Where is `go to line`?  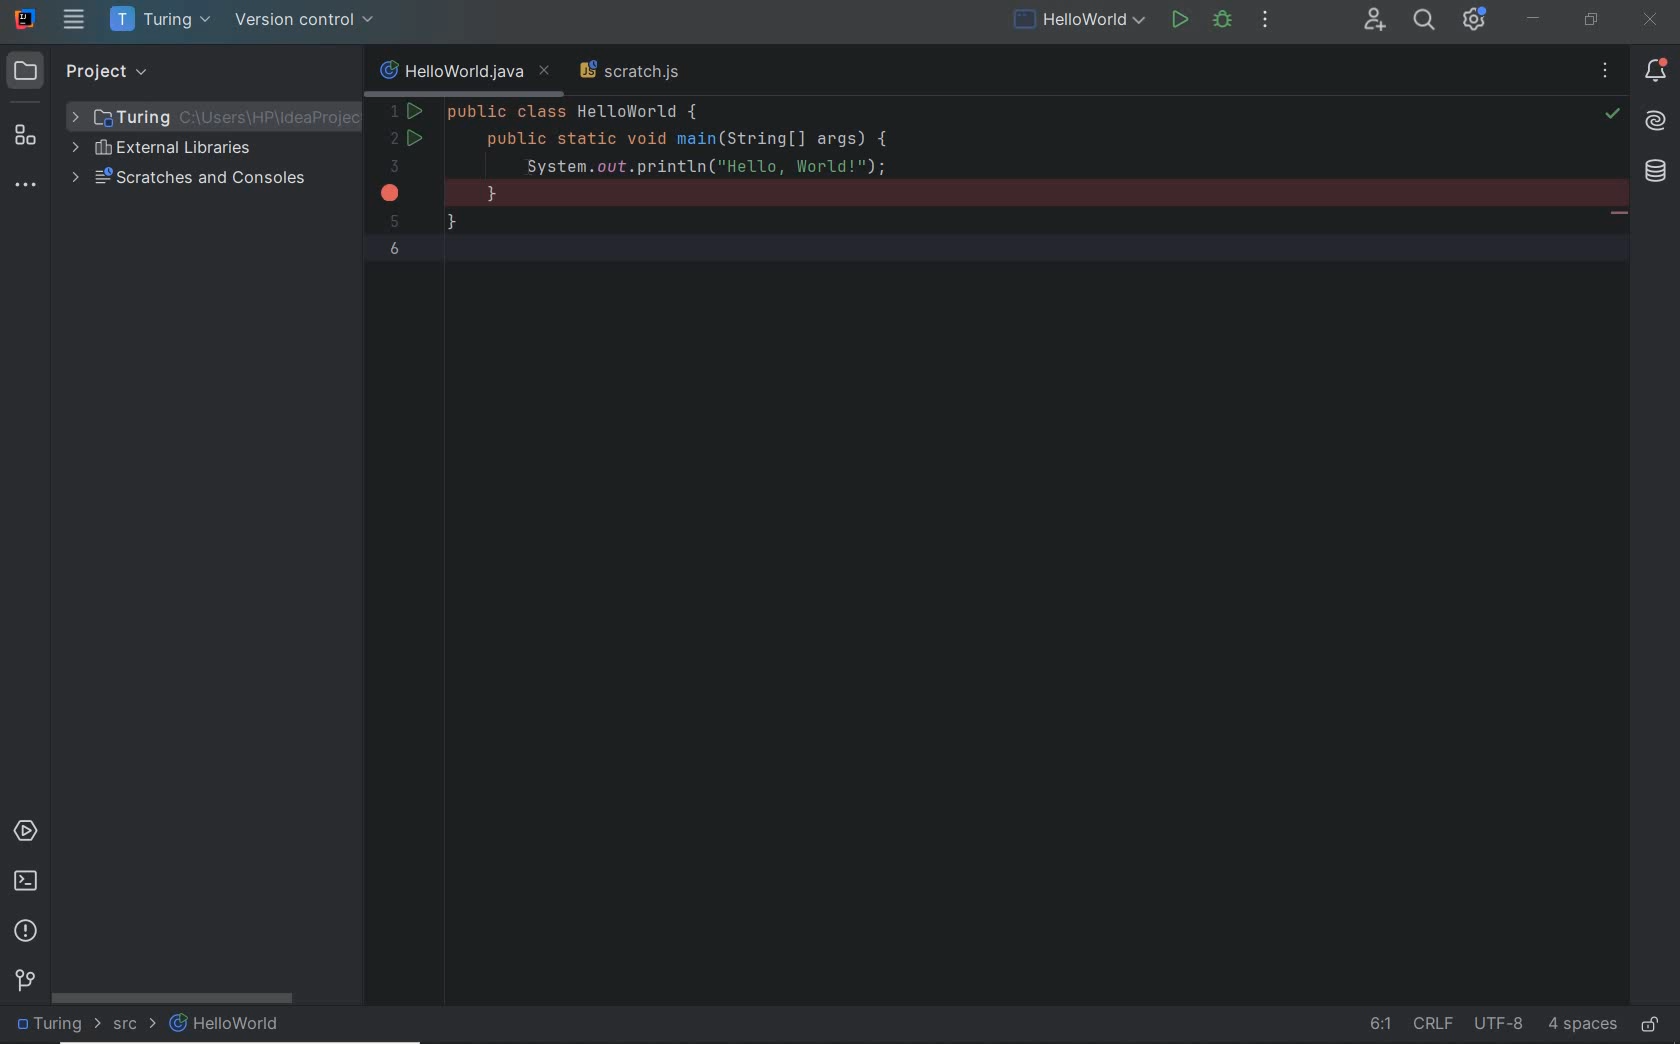 go to line is located at coordinates (1376, 1022).